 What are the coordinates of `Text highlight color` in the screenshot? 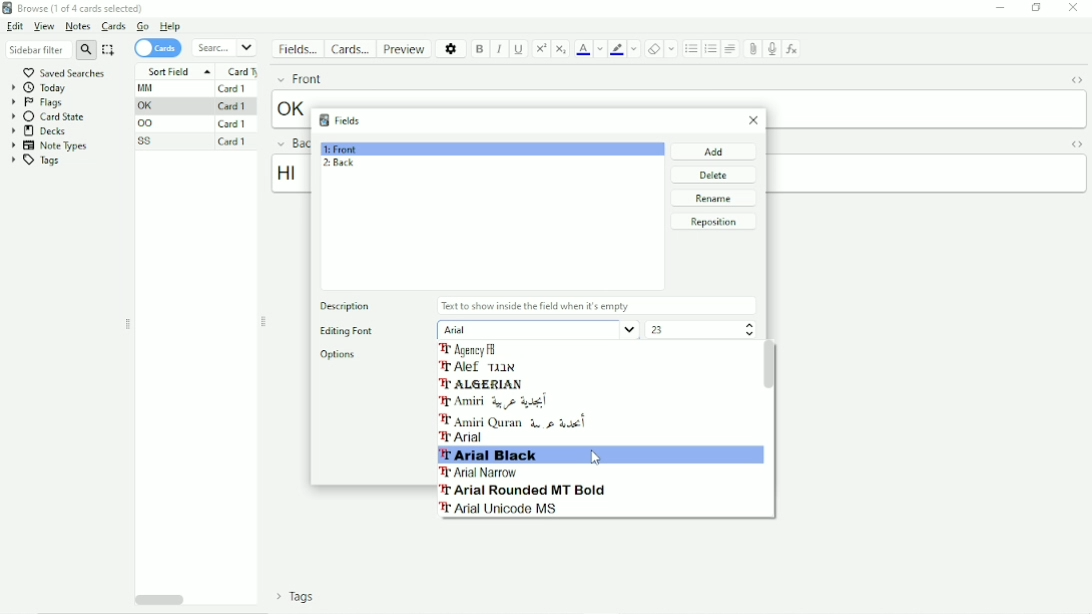 It's located at (617, 50).